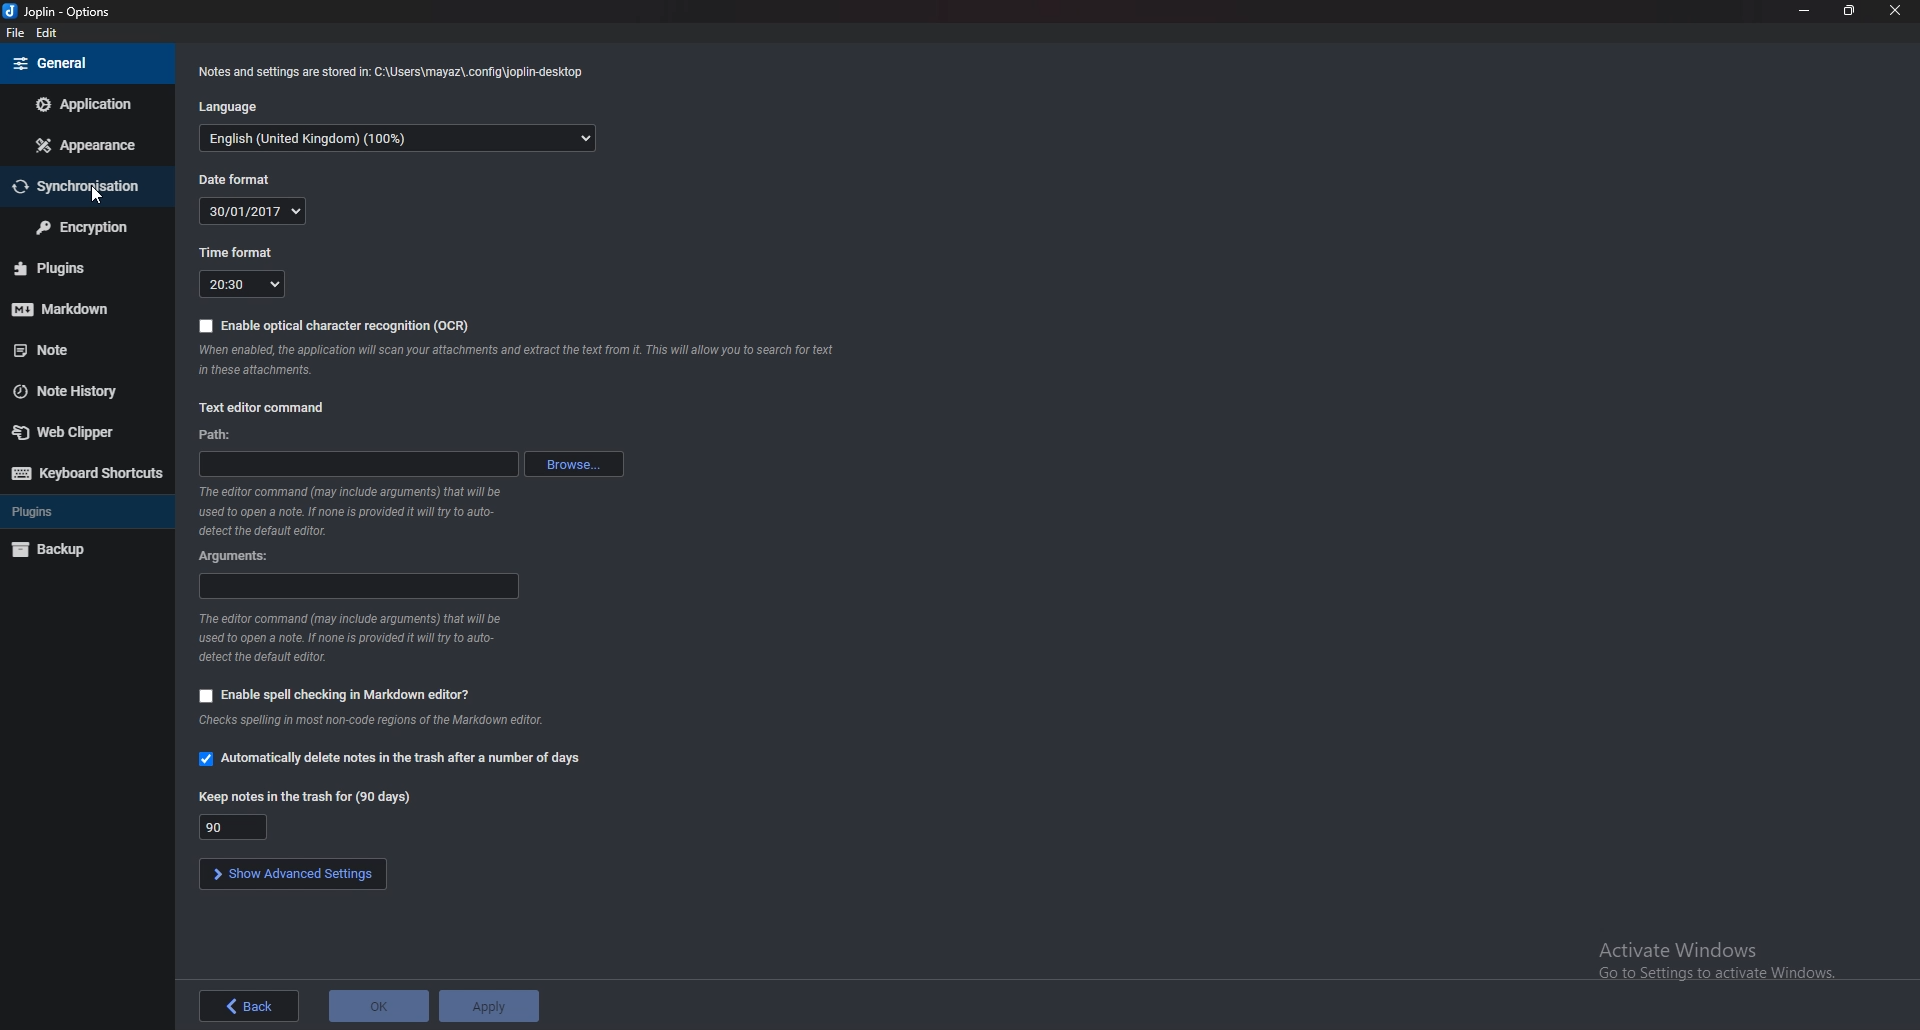 The width and height of the screenshot is (1920, 1030). Describe the element at coordinates (341, 326) in the screenshot. I see `enable ocr` at that location.